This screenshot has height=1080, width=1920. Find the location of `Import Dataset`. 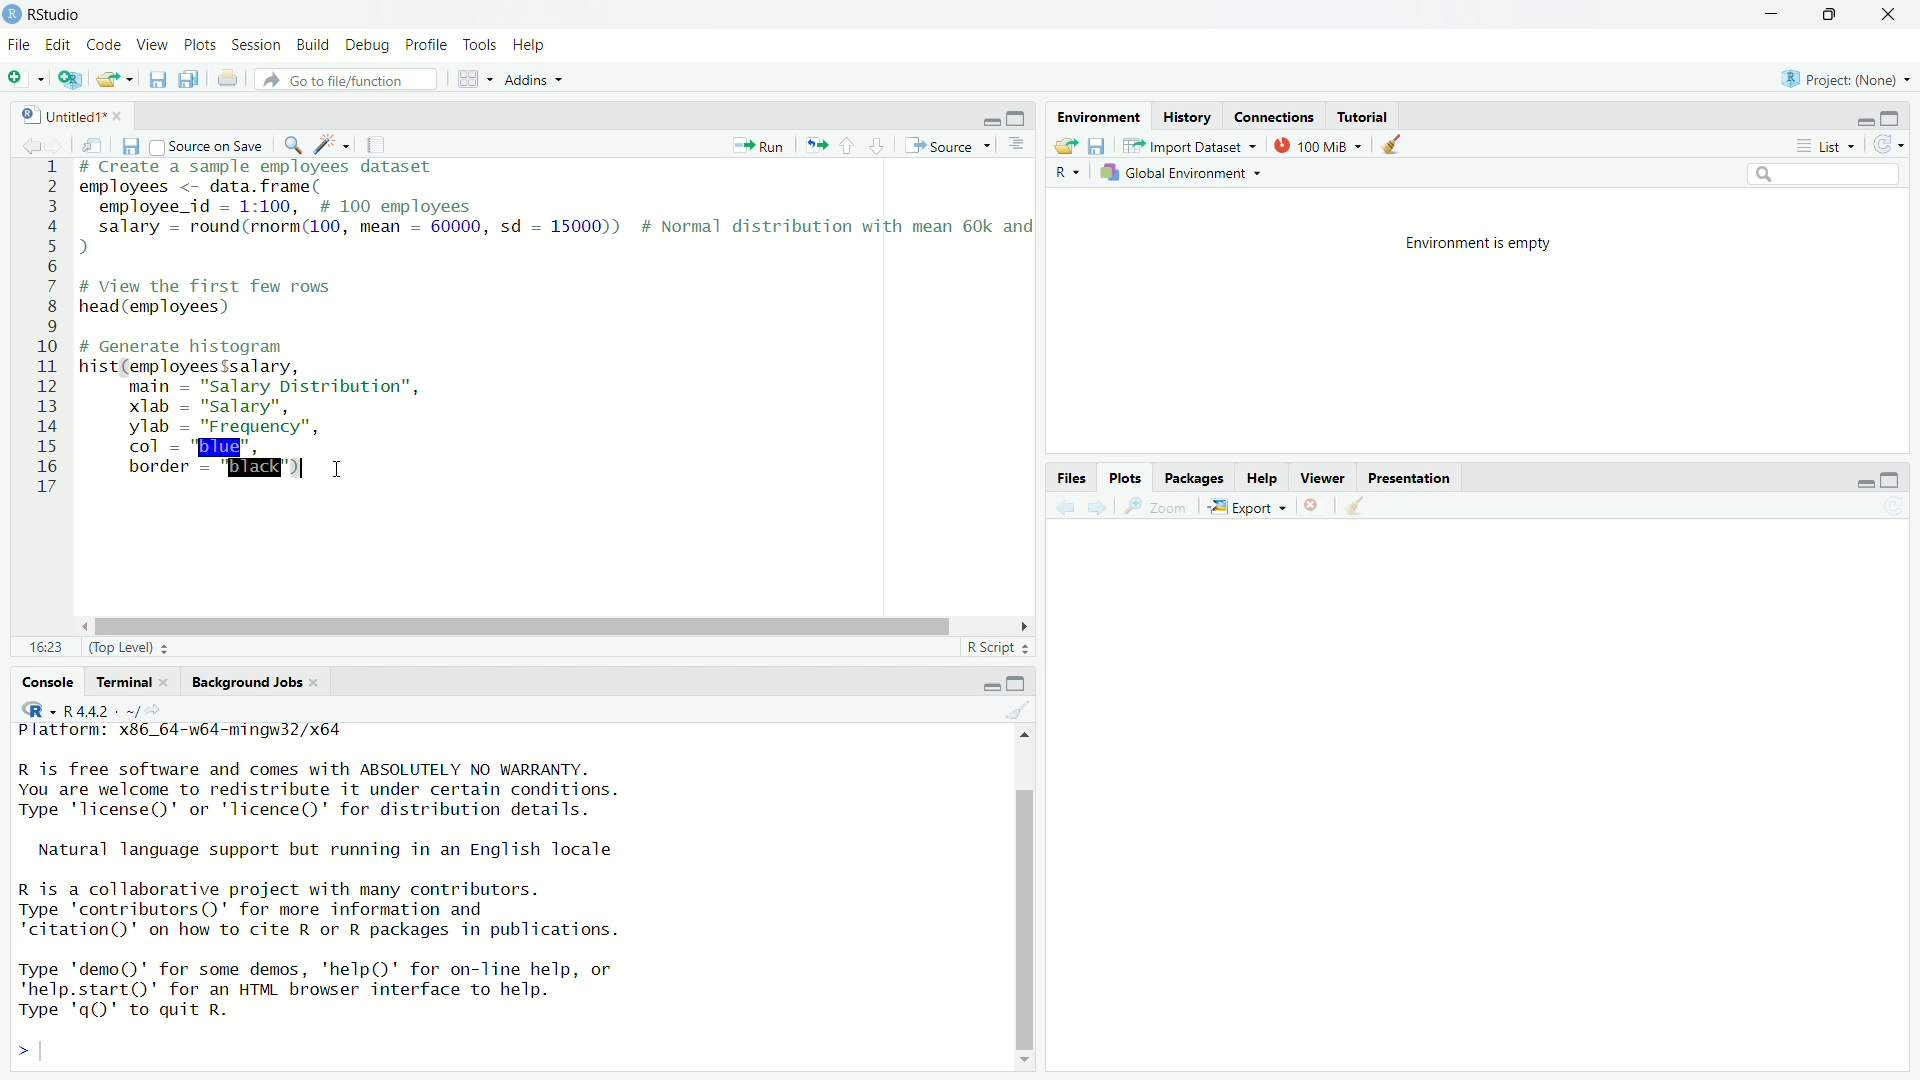

Import Dataset is located at coordinates (1192, 145).